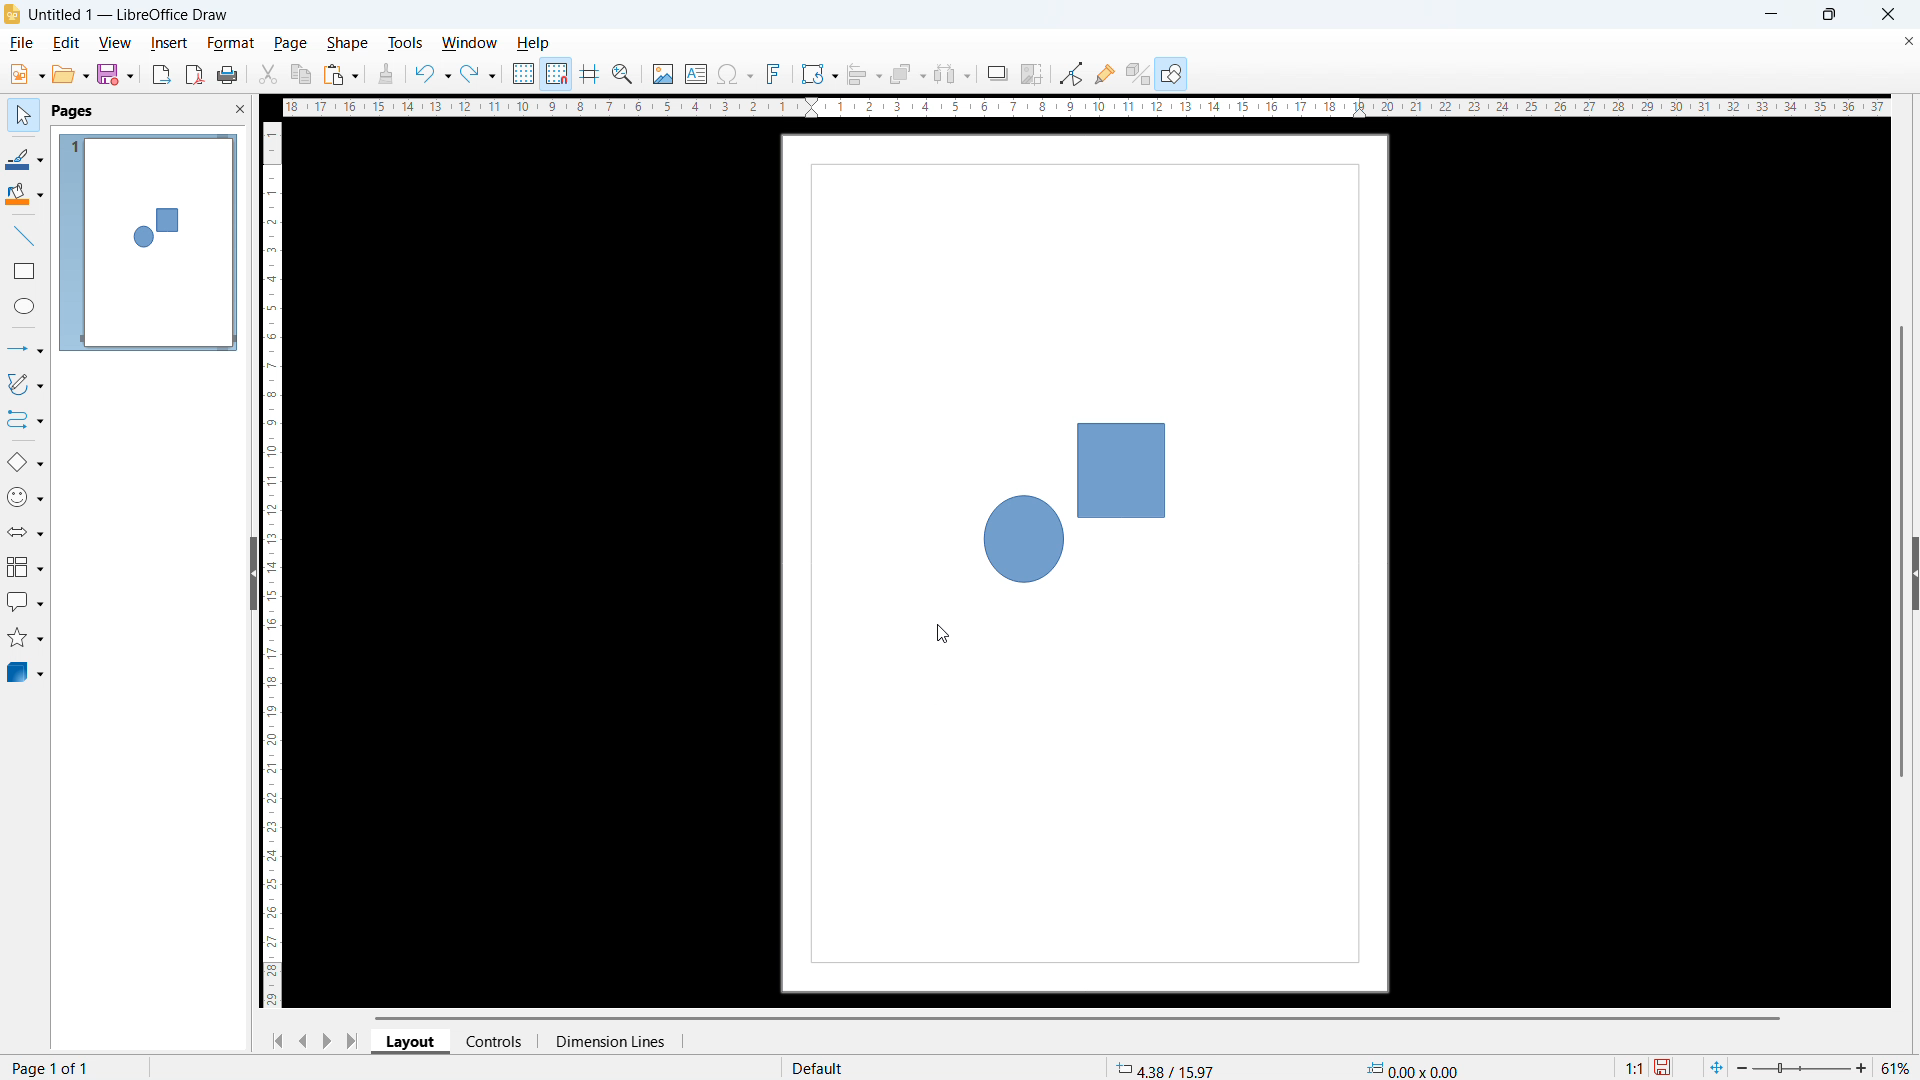 Image resolution: width=1920 pixels, height=1080 pixels. What do you see at coordinates (26, 532) in the screenshot?
I see `block arrows` at bounding box center [26, 532].